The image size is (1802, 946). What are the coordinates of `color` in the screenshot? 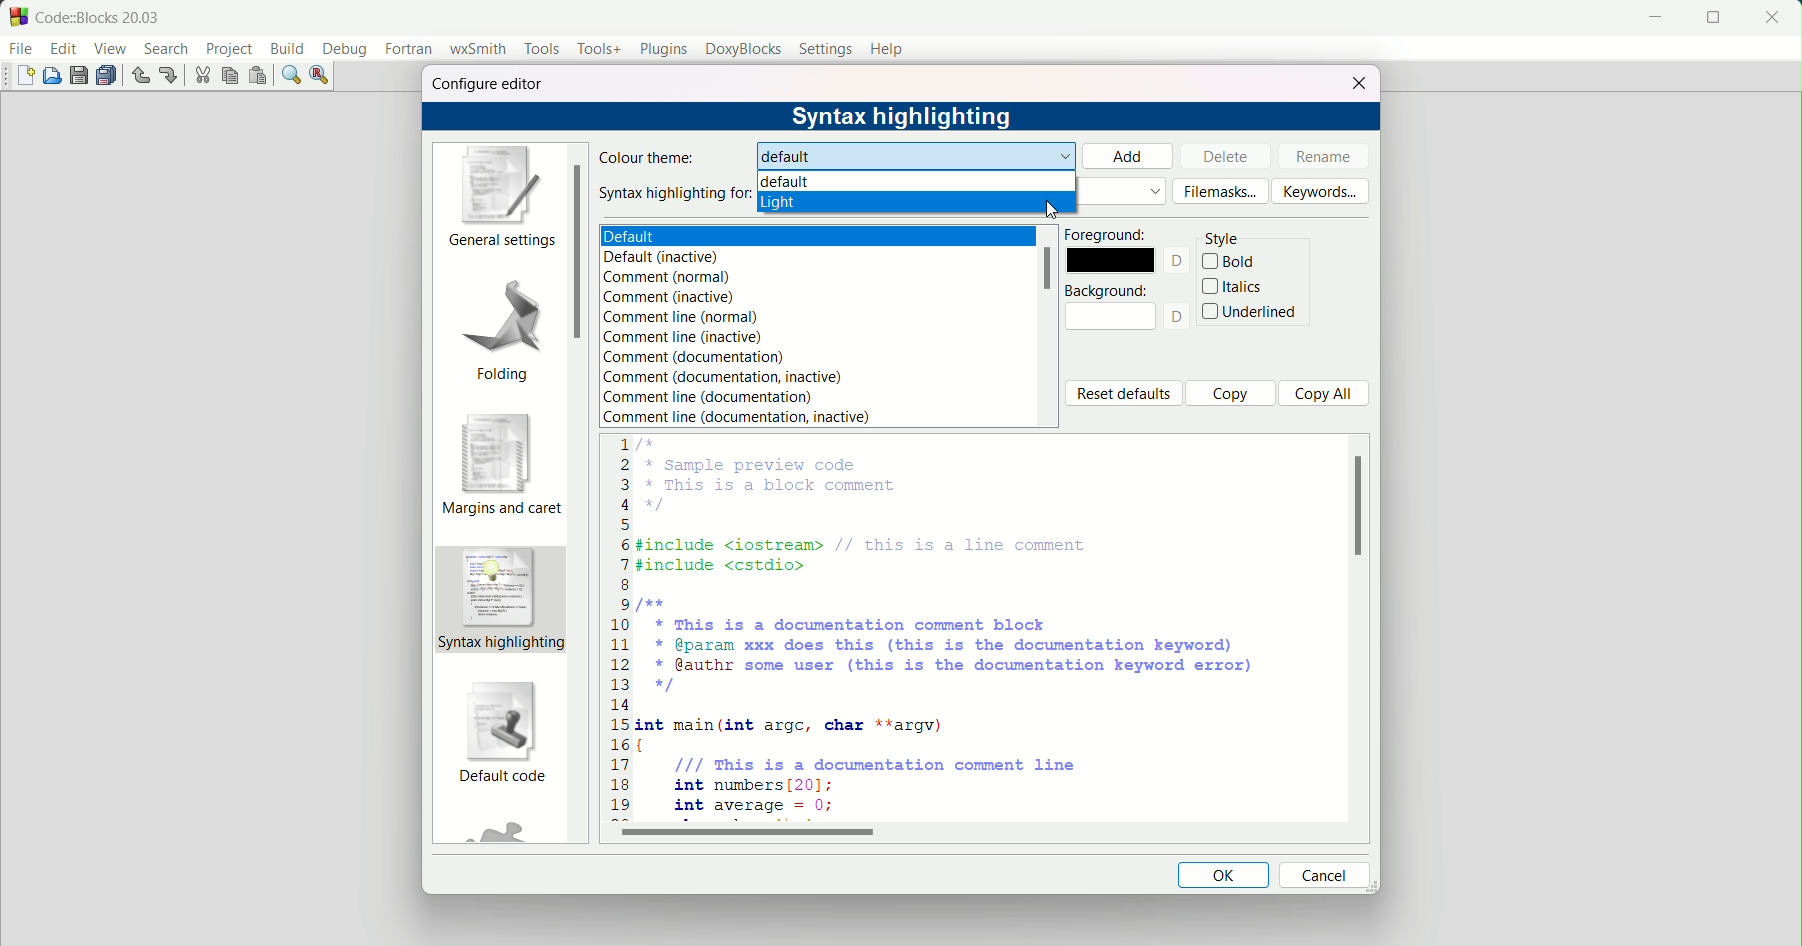 It's located at (1111, 260).